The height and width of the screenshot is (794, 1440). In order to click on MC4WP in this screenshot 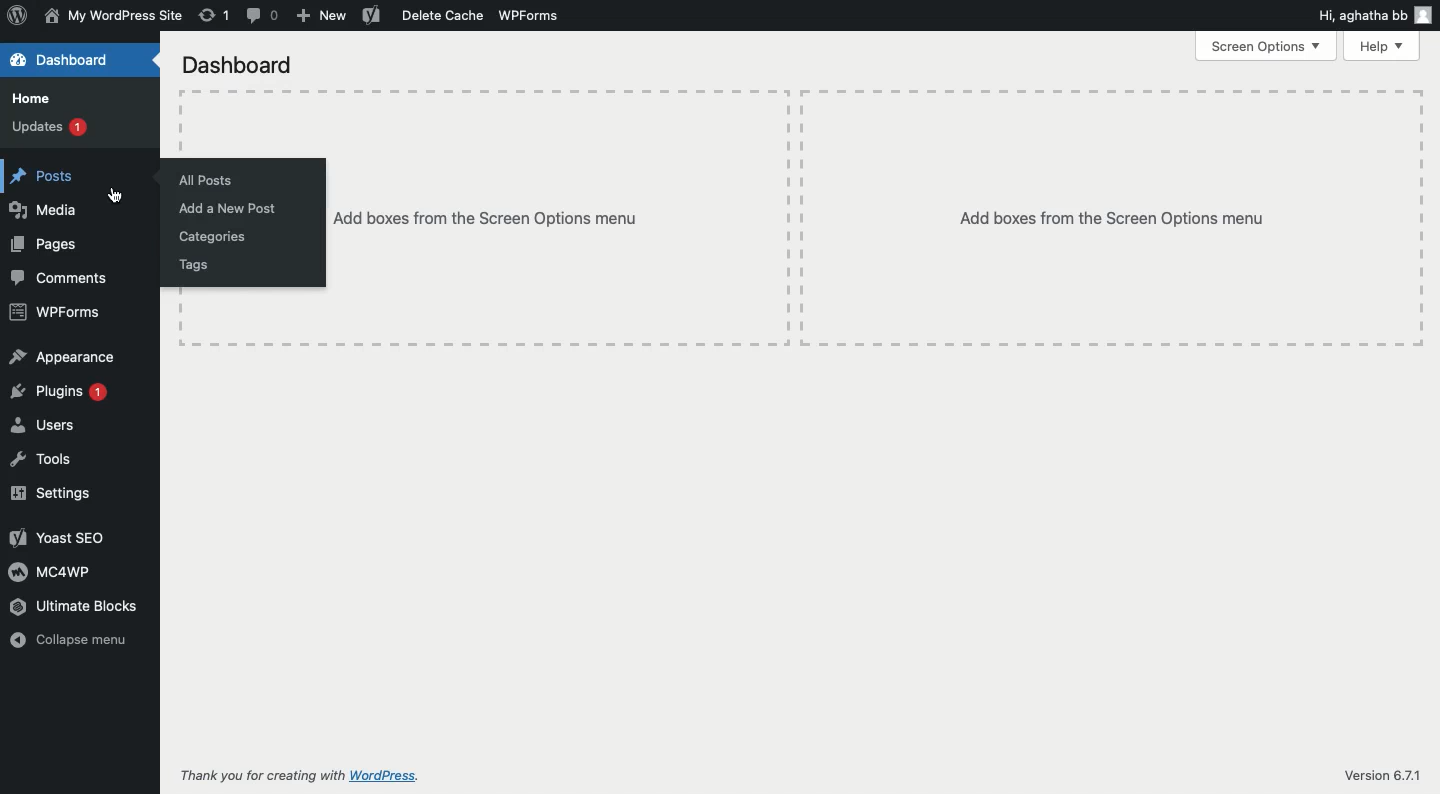, I will do `click(51, 572)`.